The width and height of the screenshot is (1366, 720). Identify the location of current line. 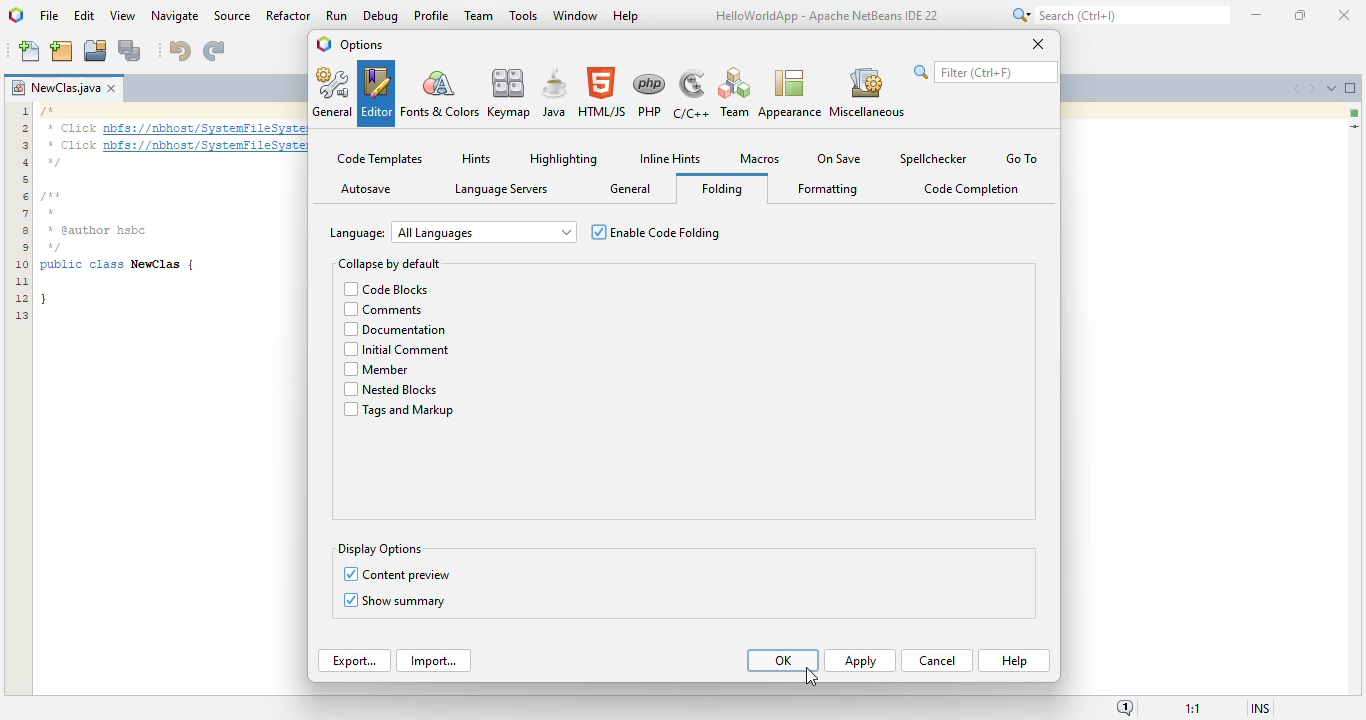
(1354, 126).